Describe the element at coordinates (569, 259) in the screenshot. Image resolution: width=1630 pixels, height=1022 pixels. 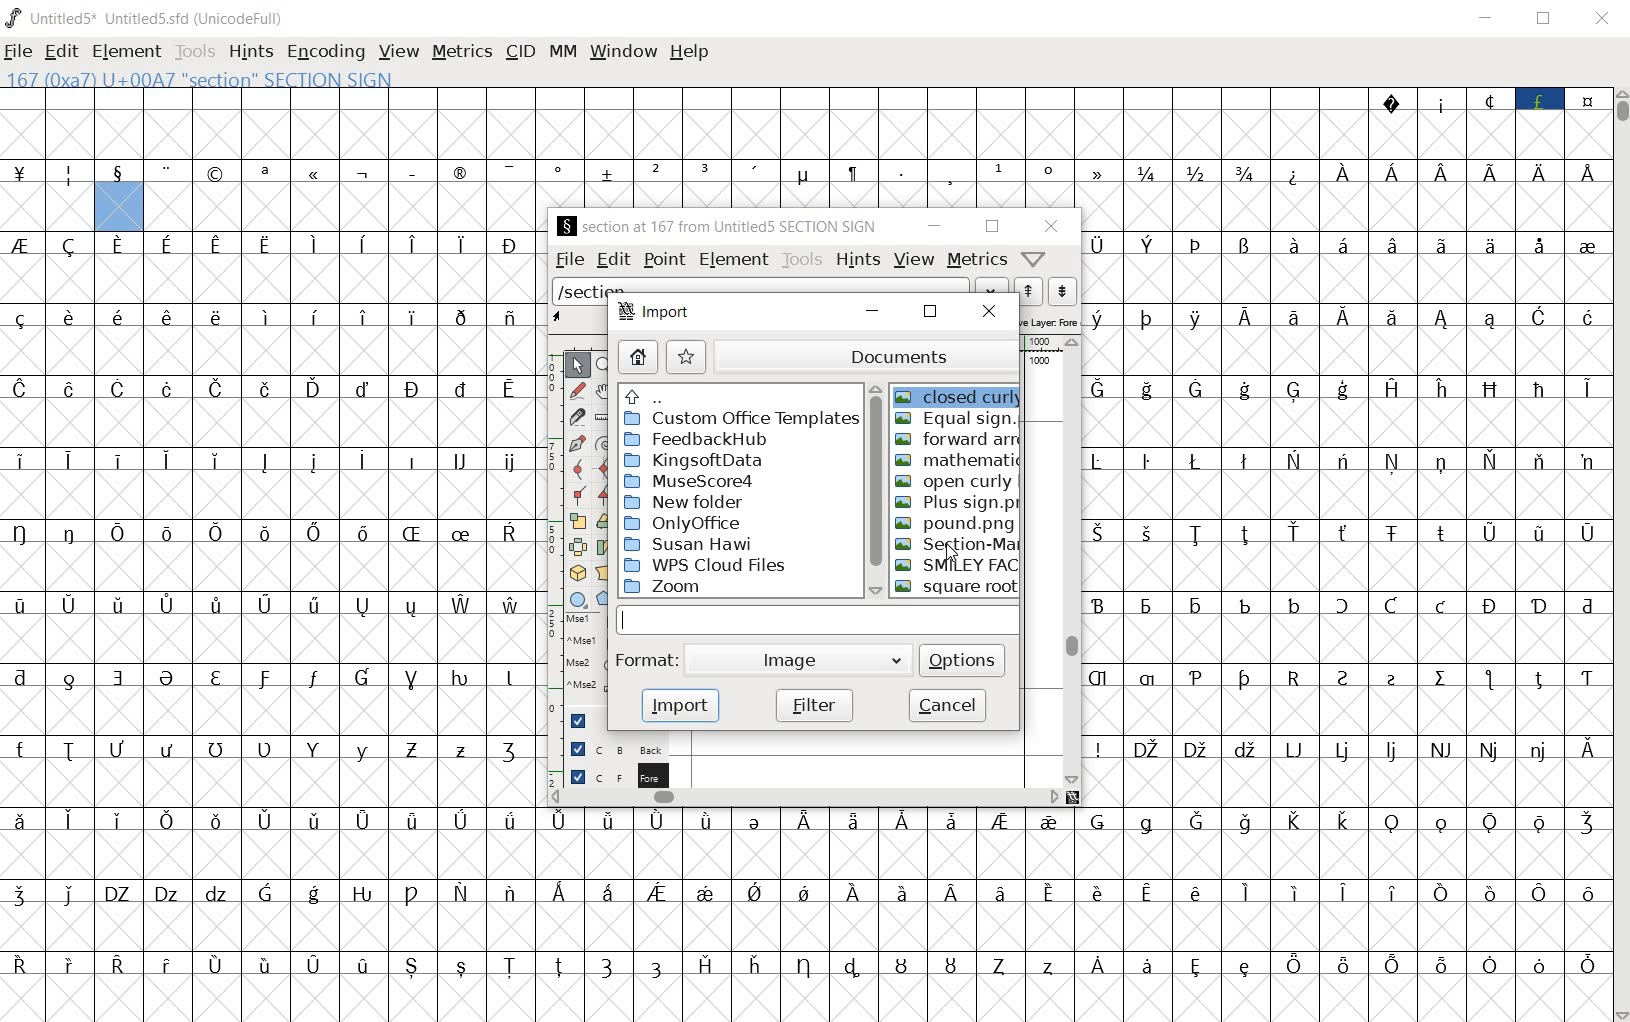
I see `file` at that location.